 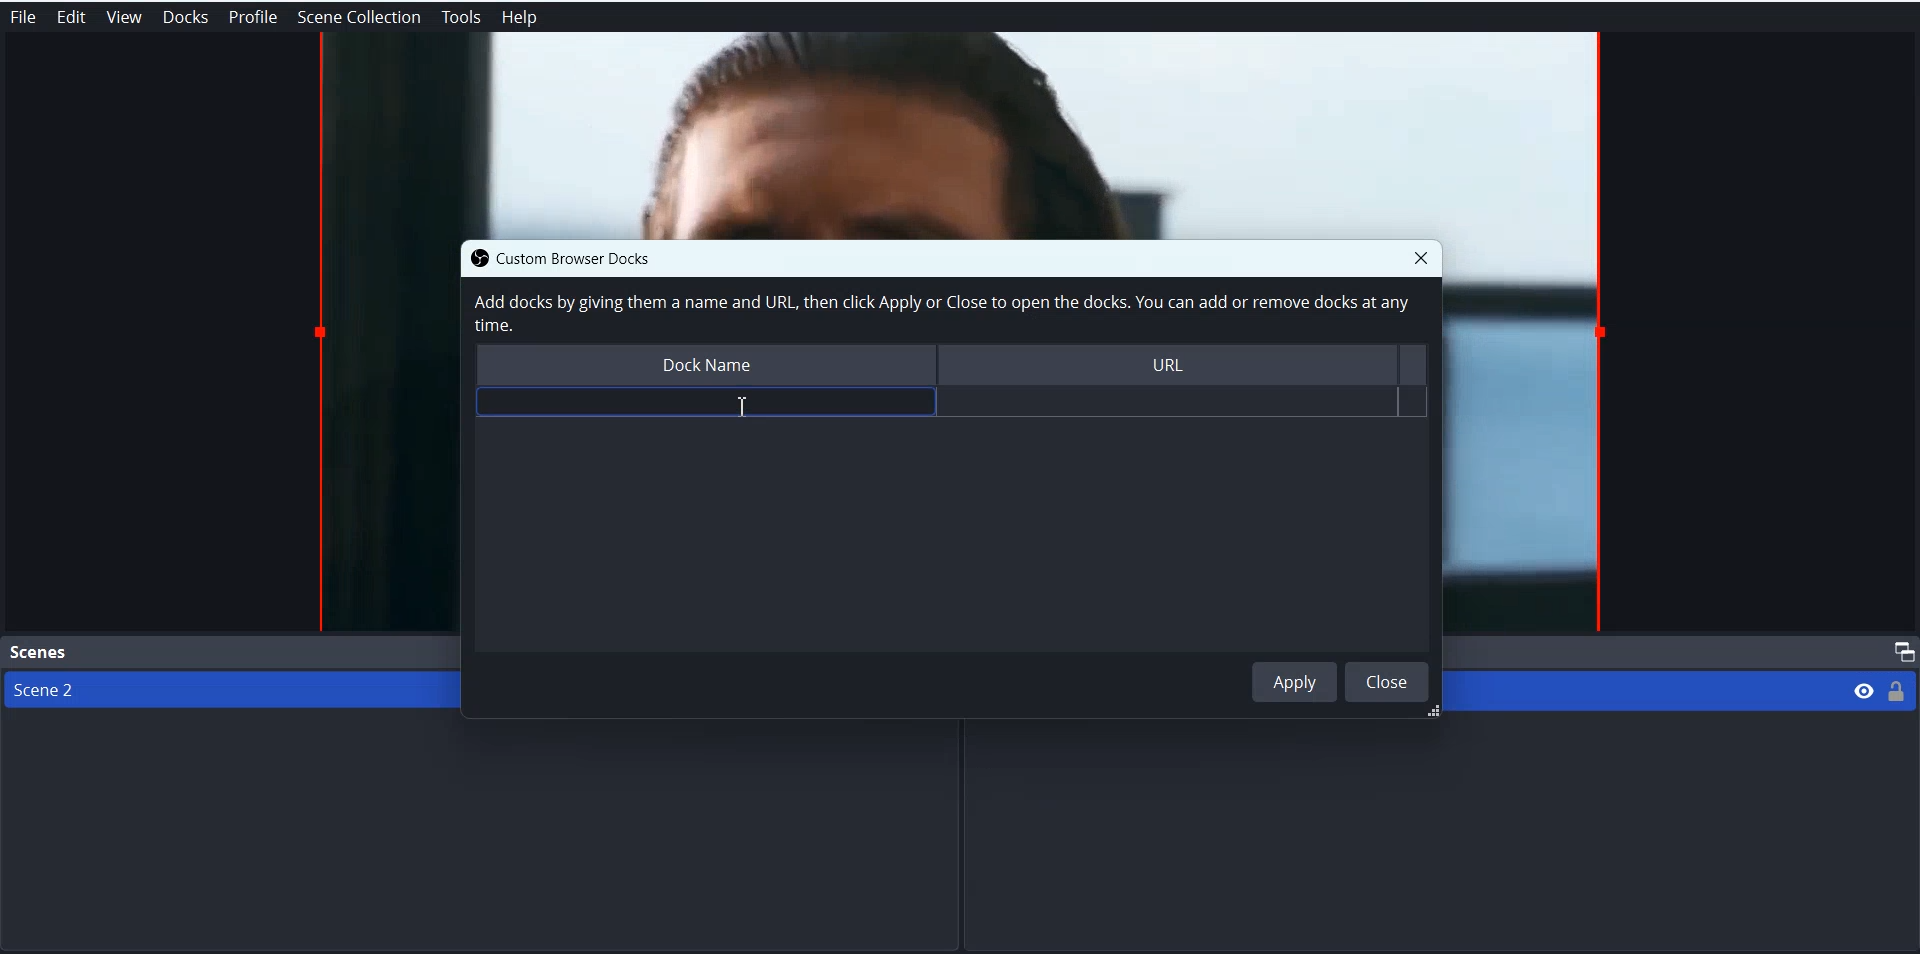 I want to click on Custom Browser Docks, so click(x=593, y=257).